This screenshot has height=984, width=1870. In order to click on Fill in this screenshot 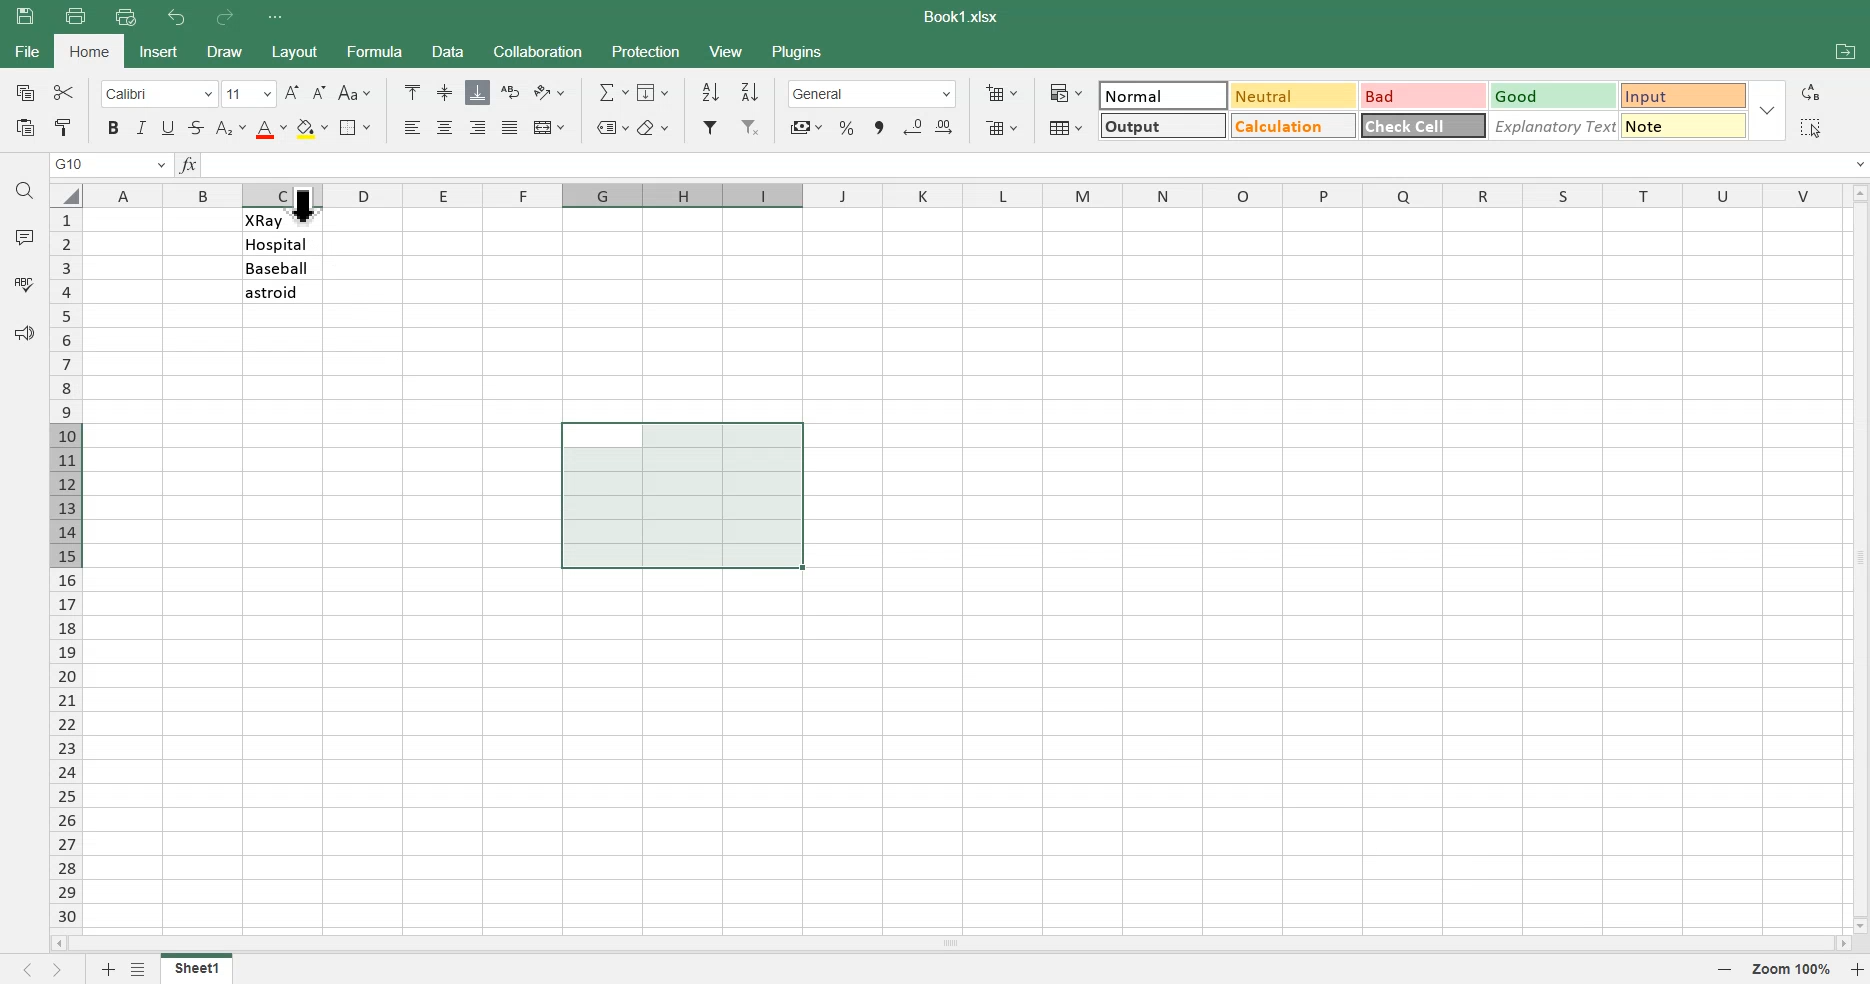, I will do `click(656, 91)`.